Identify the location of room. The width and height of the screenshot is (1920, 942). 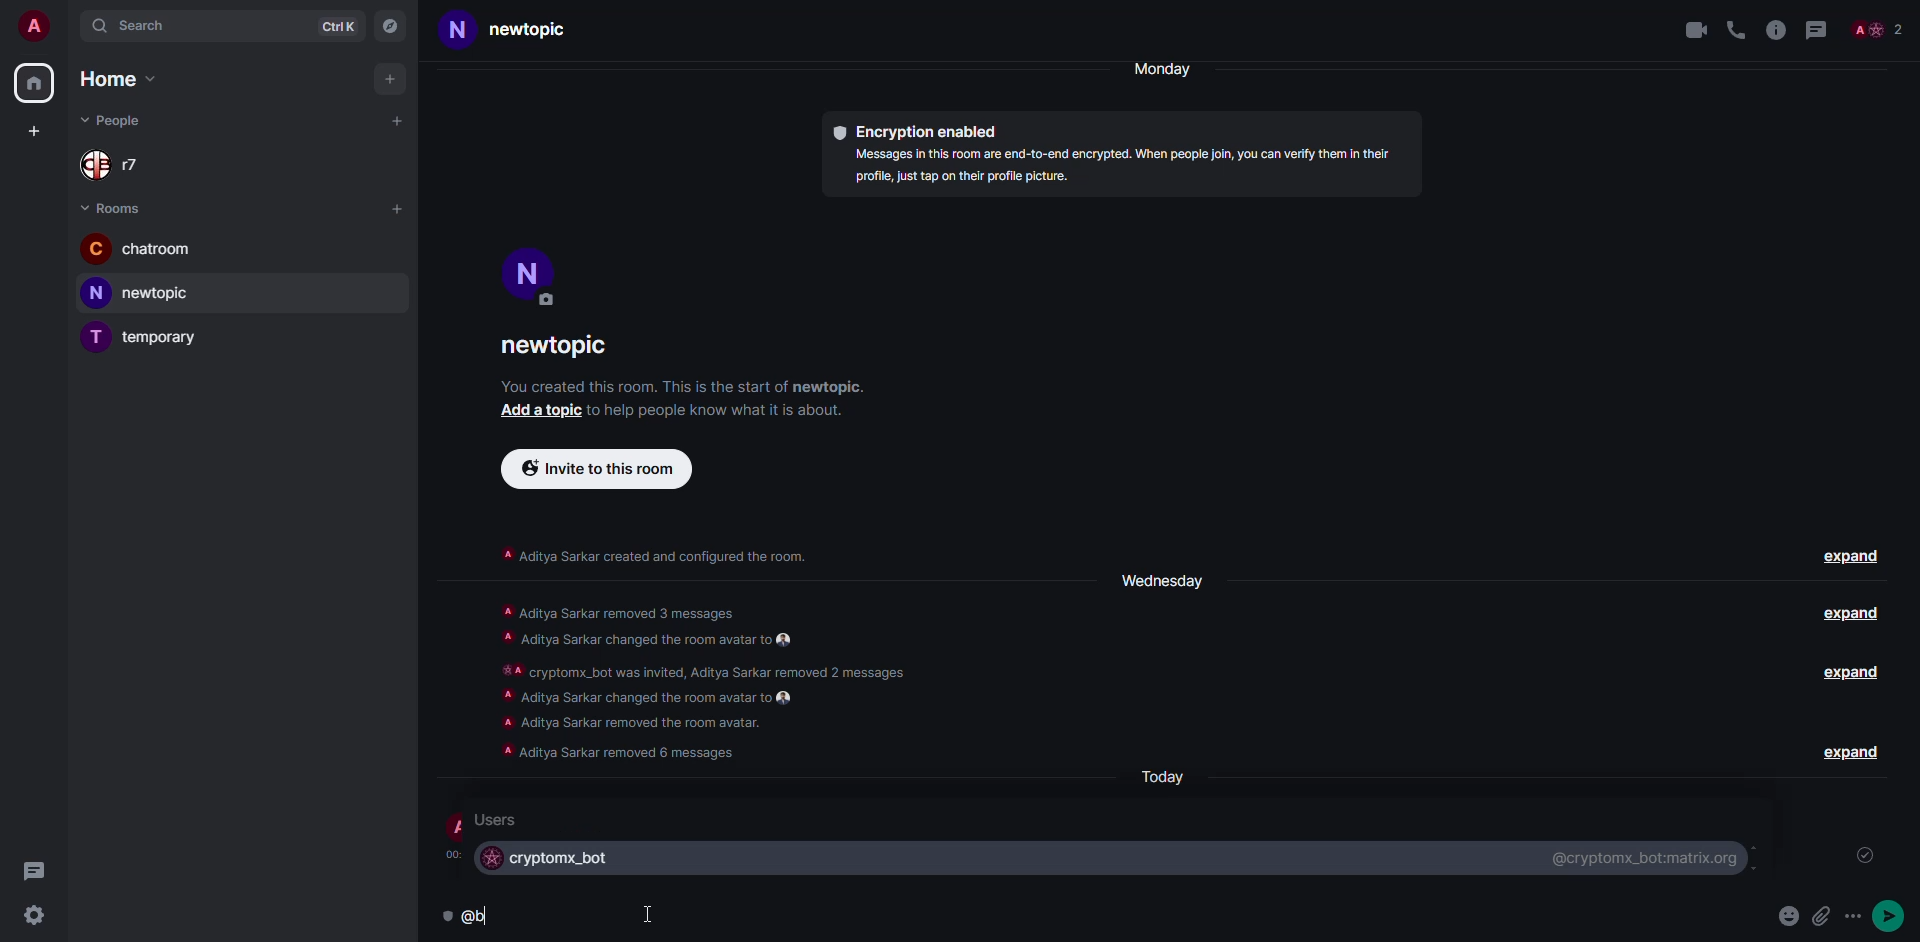
(147, 336).